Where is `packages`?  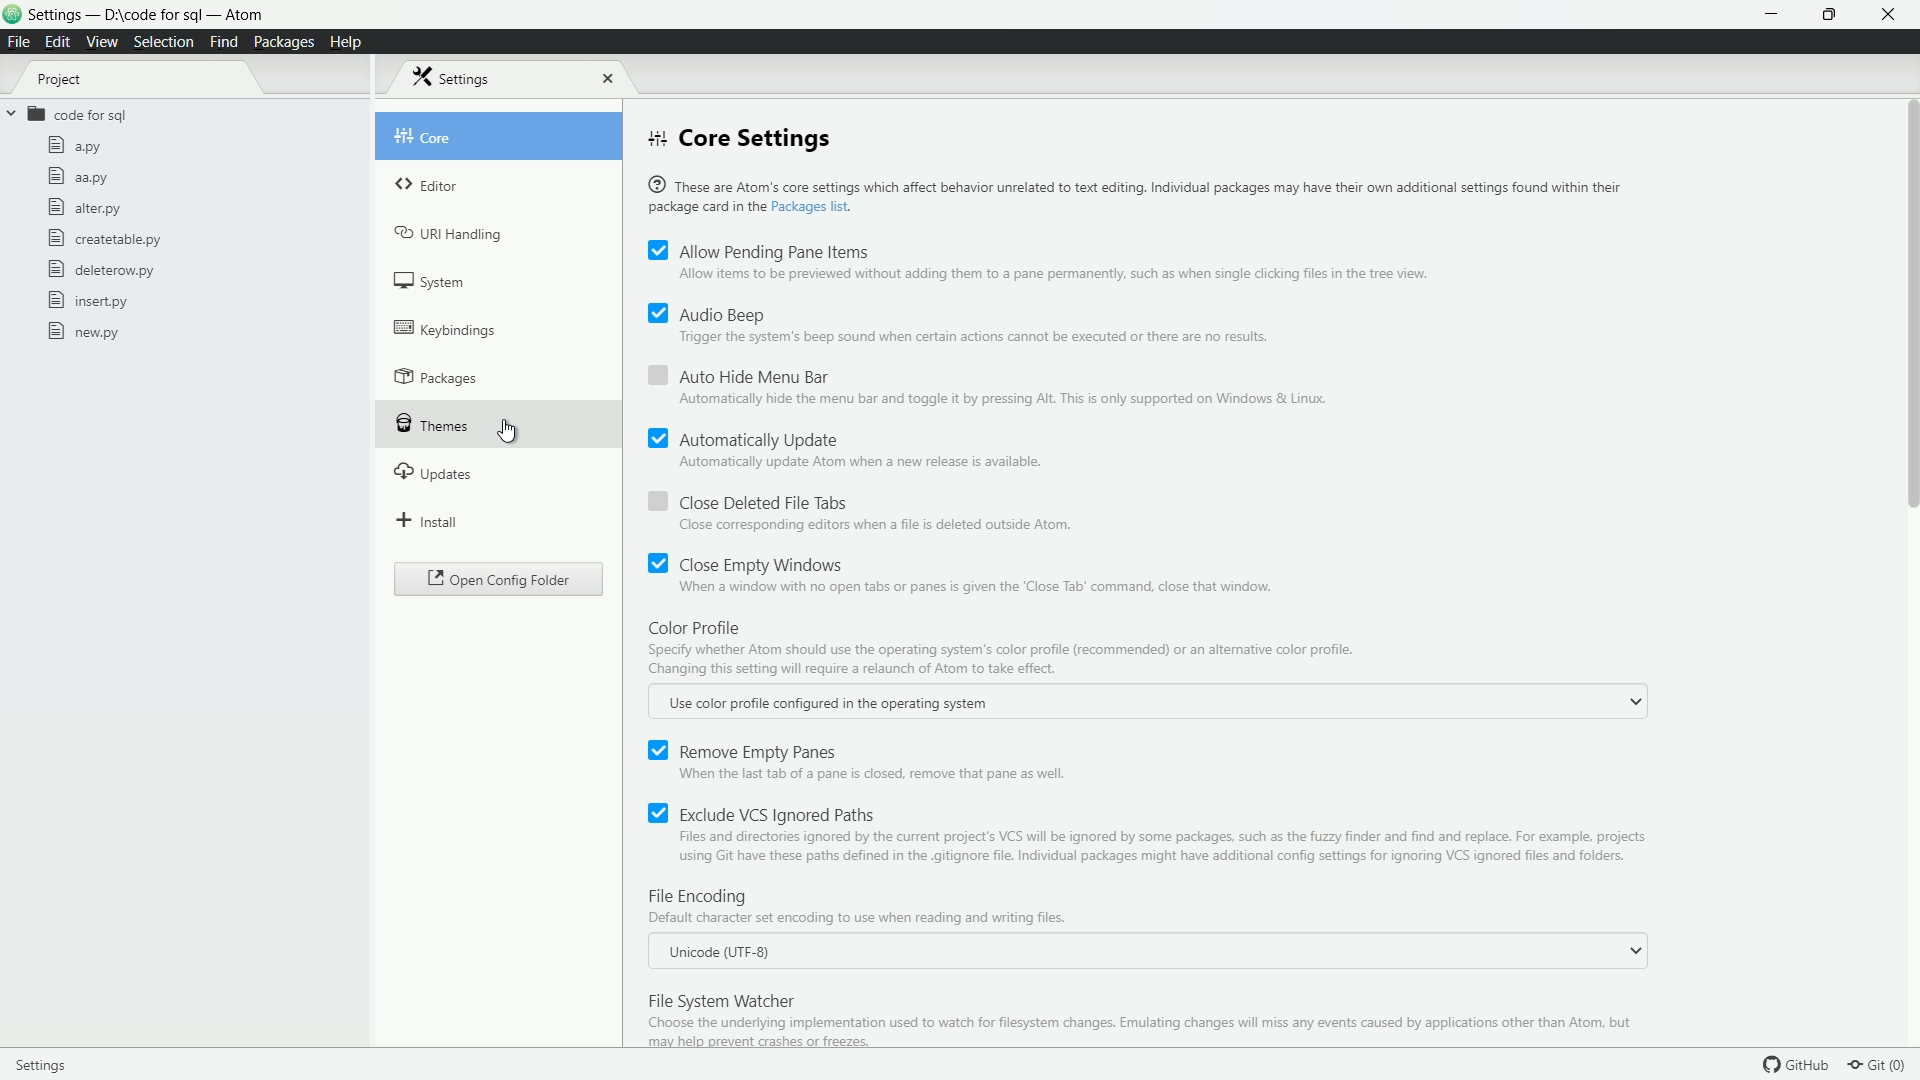
packages is located at coordinates (436, 377).